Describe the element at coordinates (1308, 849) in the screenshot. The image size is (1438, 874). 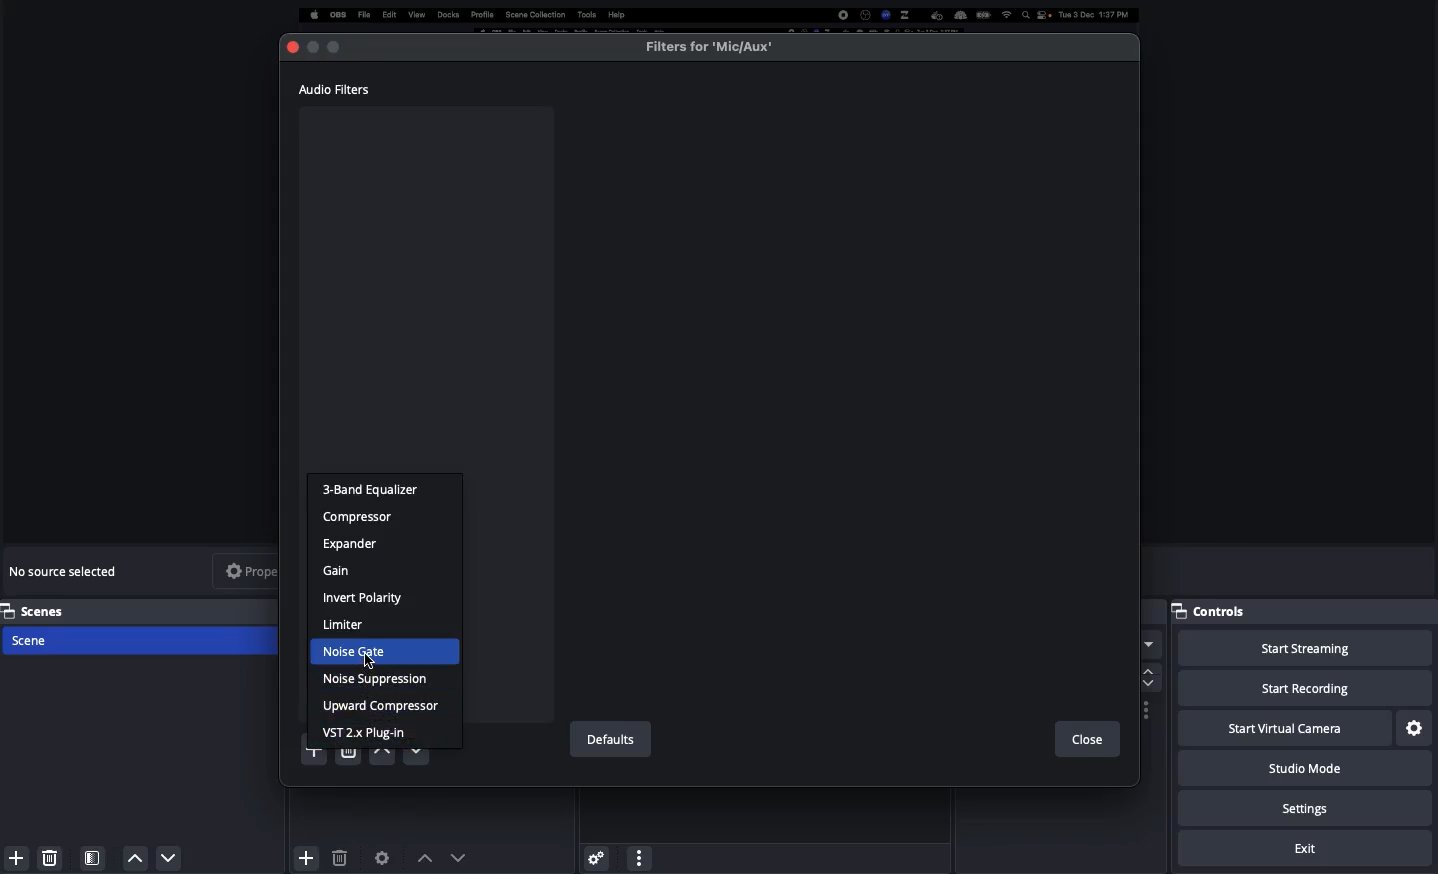
I see `Exit` at that location.